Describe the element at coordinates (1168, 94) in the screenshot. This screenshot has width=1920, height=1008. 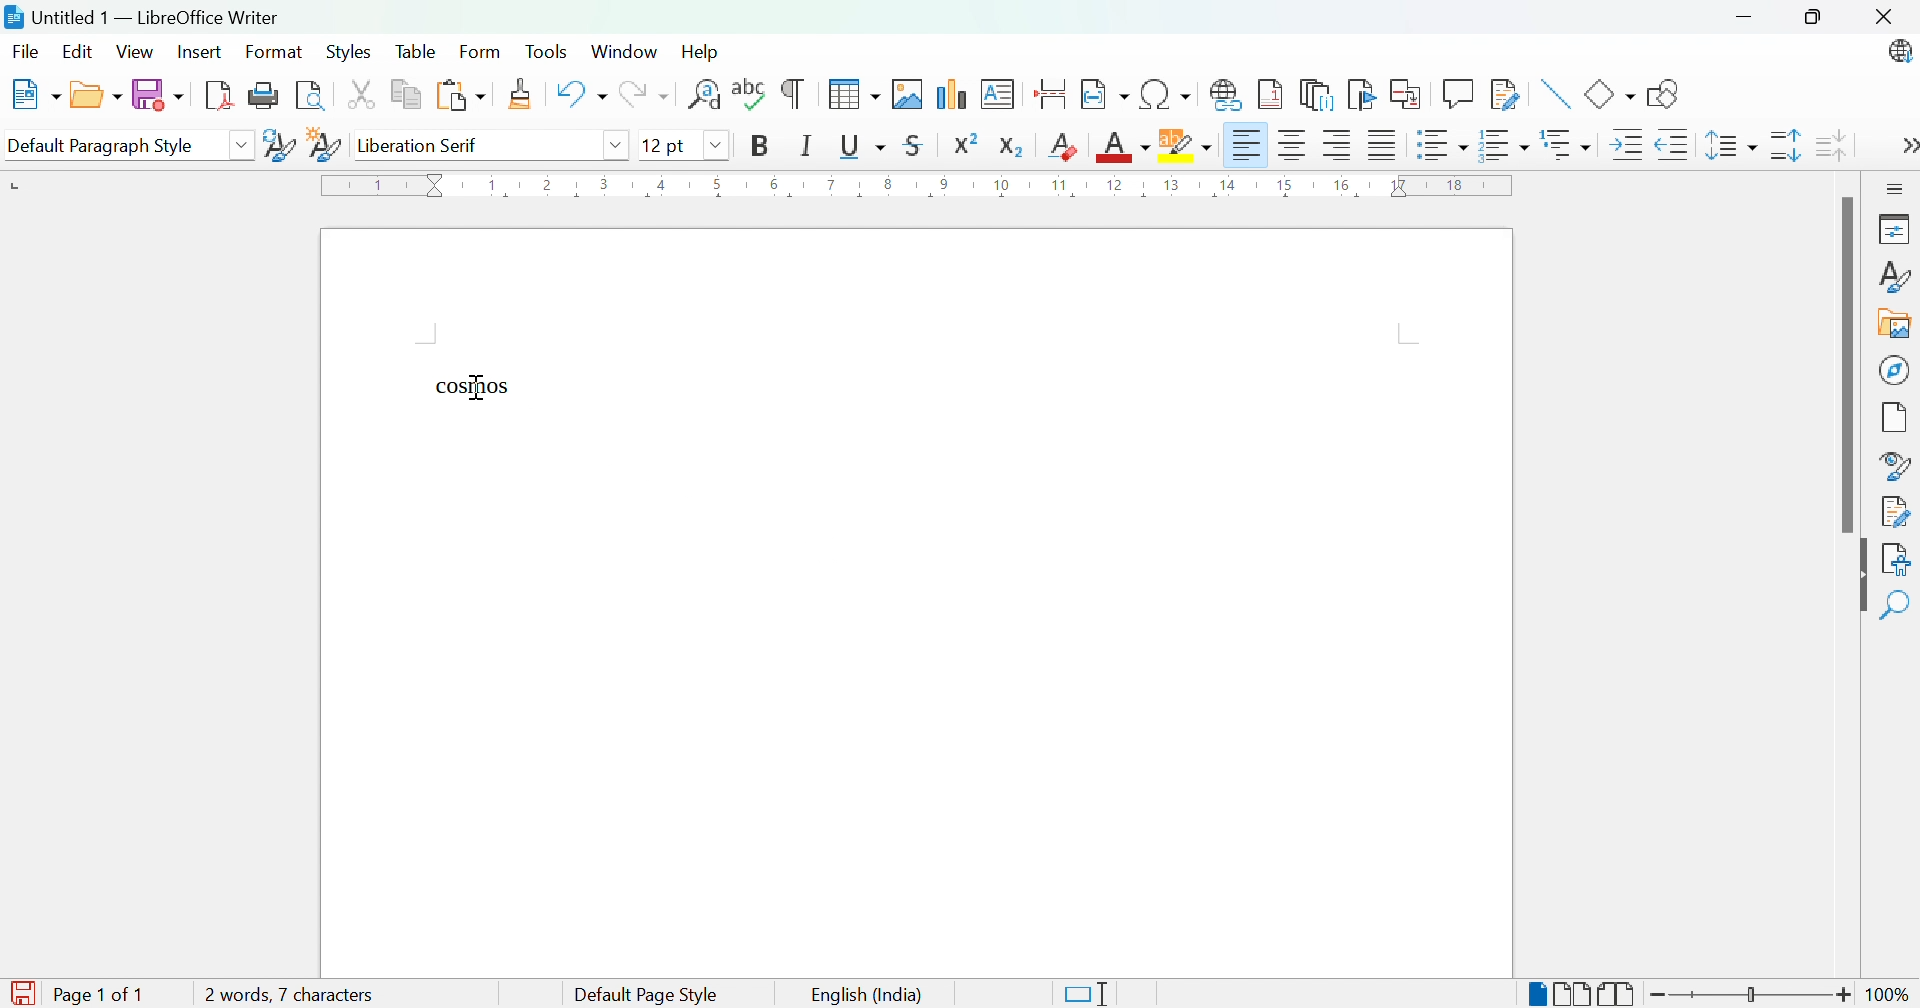
I see `Insert special characters` at that location.